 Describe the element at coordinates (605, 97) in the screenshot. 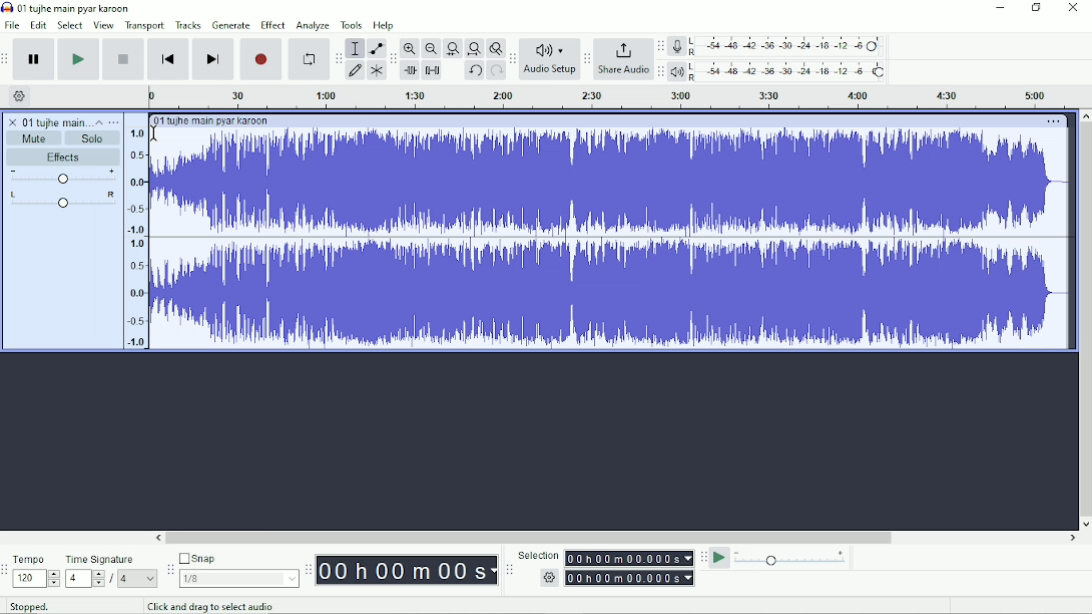

I see `Timeline` at that location.